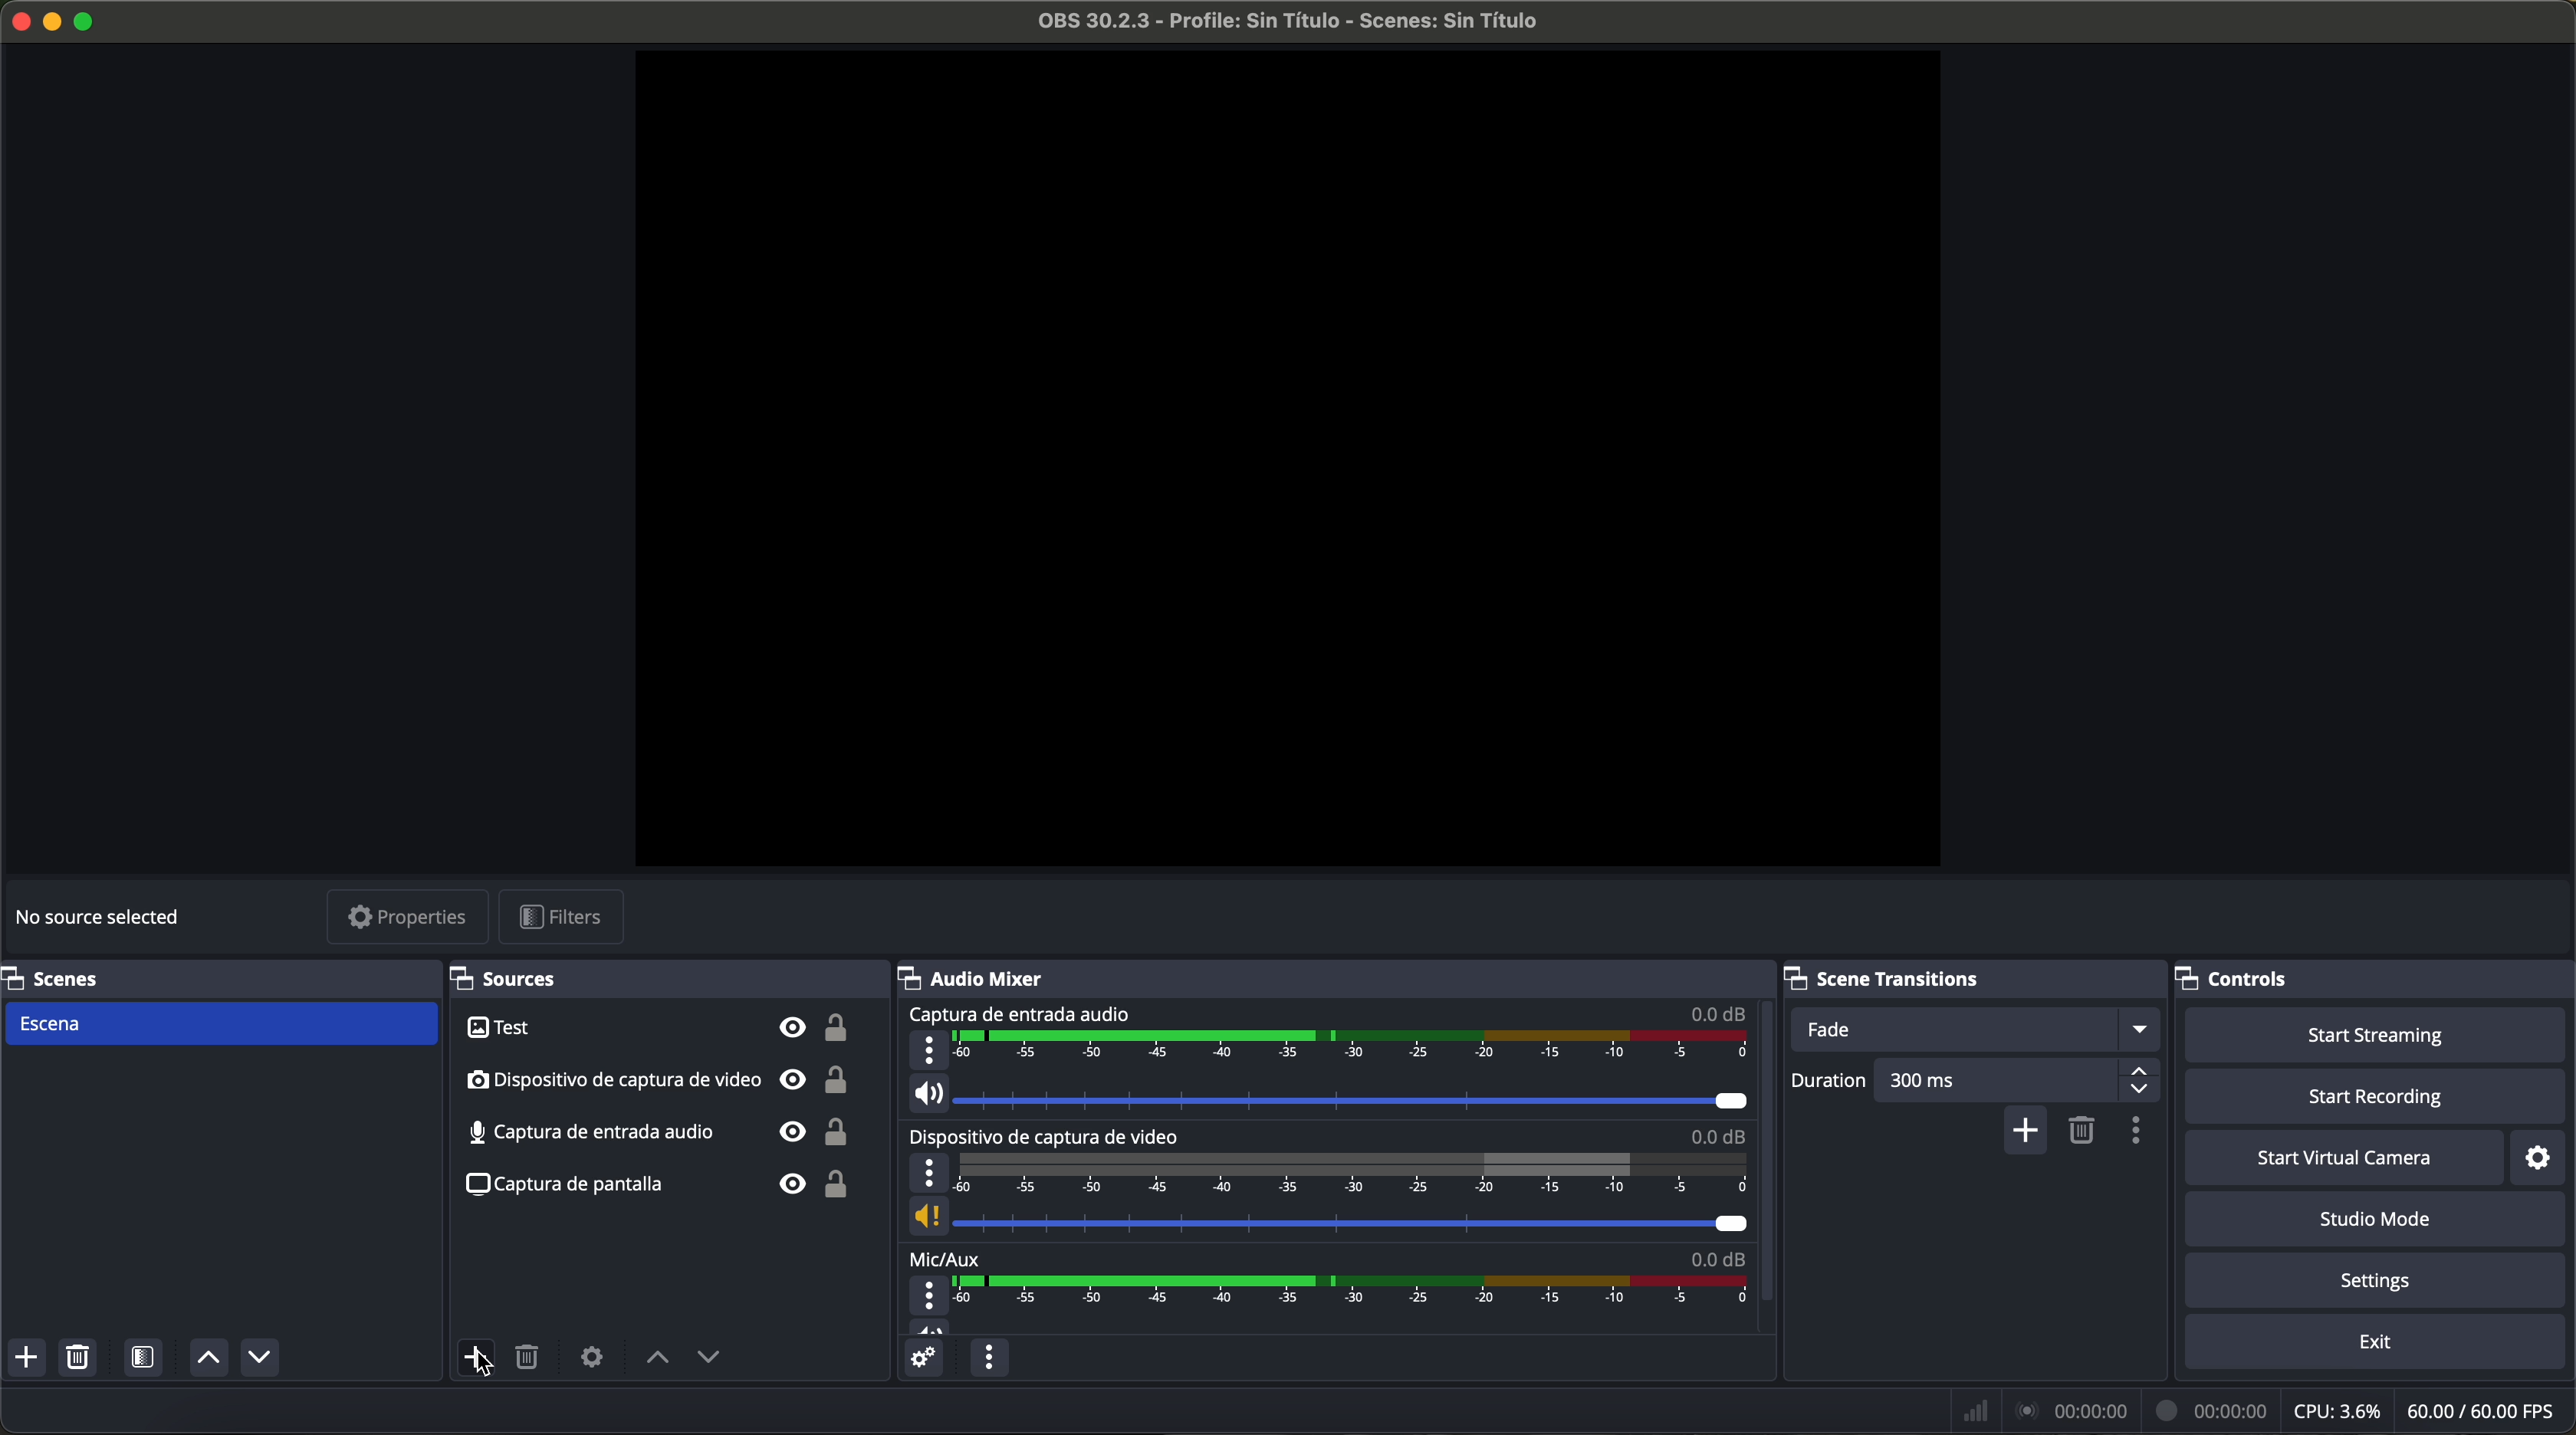 This screenshot has width=2576, height=1435. What do you see at coordinates (410, 916) in the screenshot?
I see `properties` at bounding box center [410, 916].